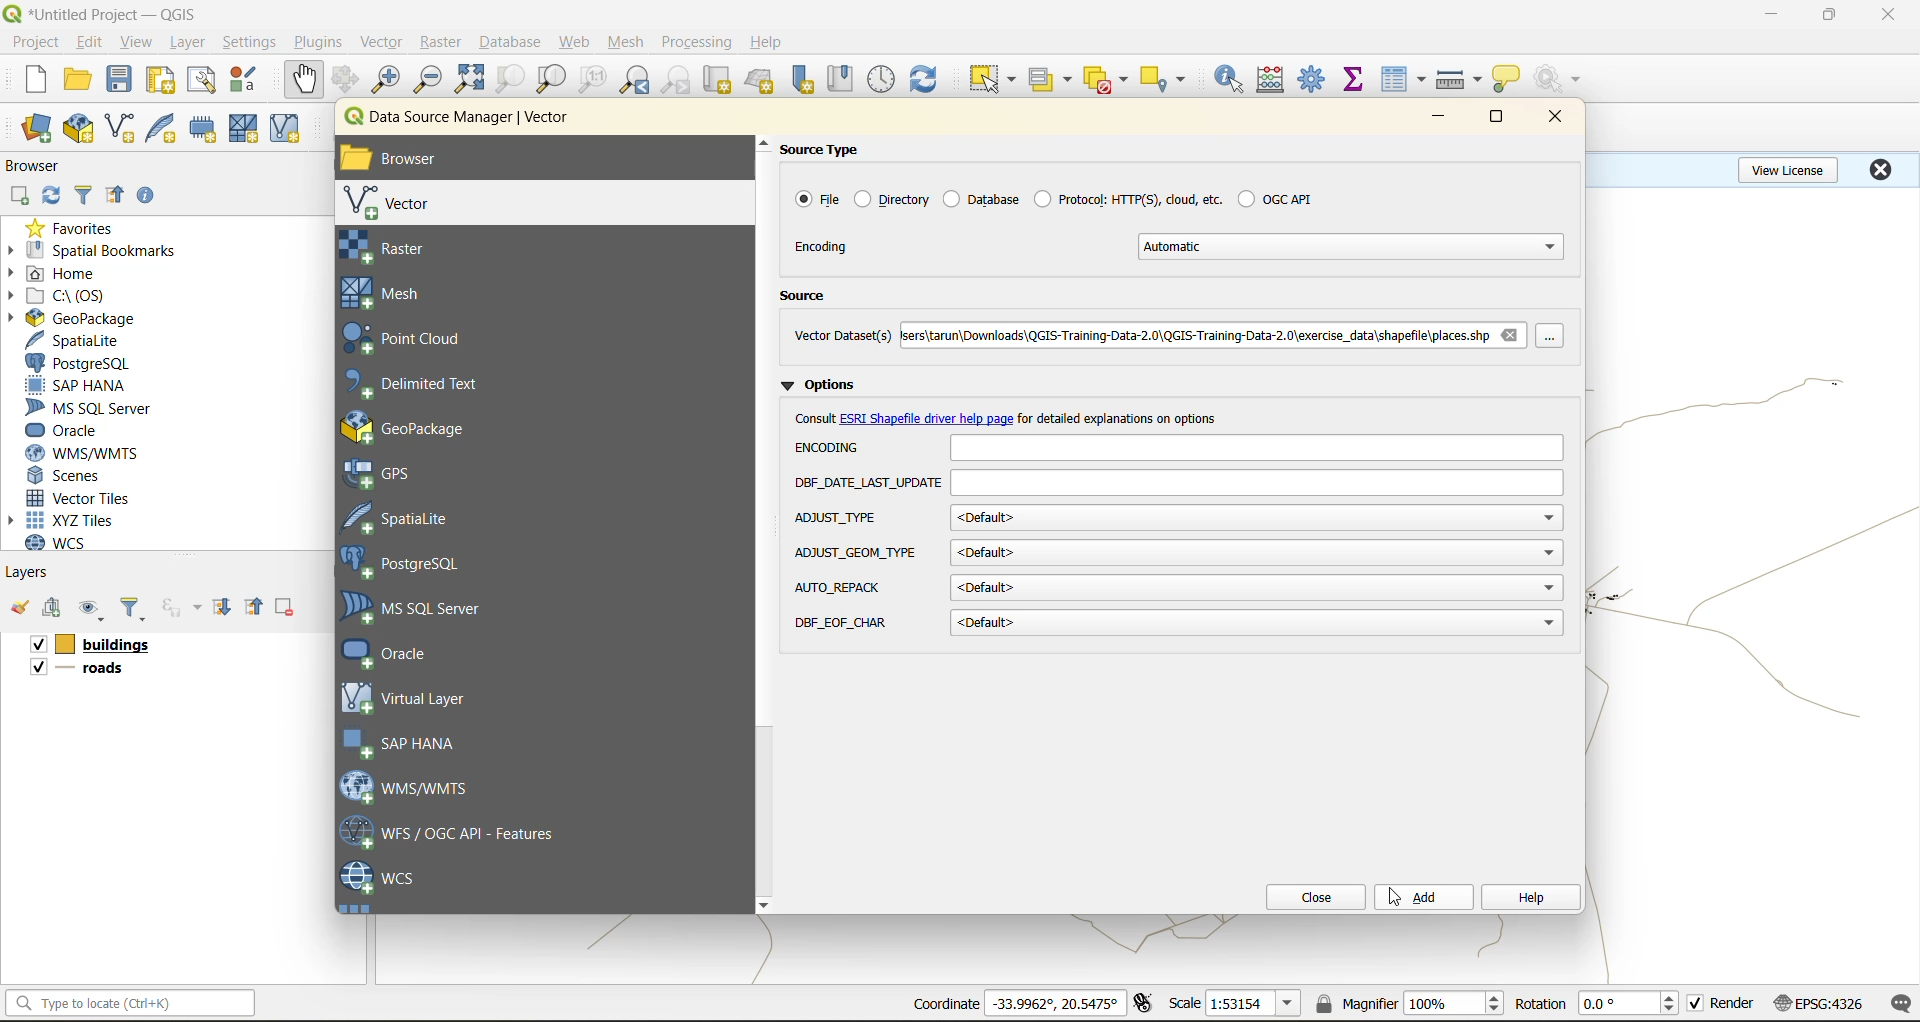 This screenshot has width=1920, height=1022. What do you see at coordinates (1540, 1004) in the screenshot?
I see `rotation` at bounding box center [1540, 1004].